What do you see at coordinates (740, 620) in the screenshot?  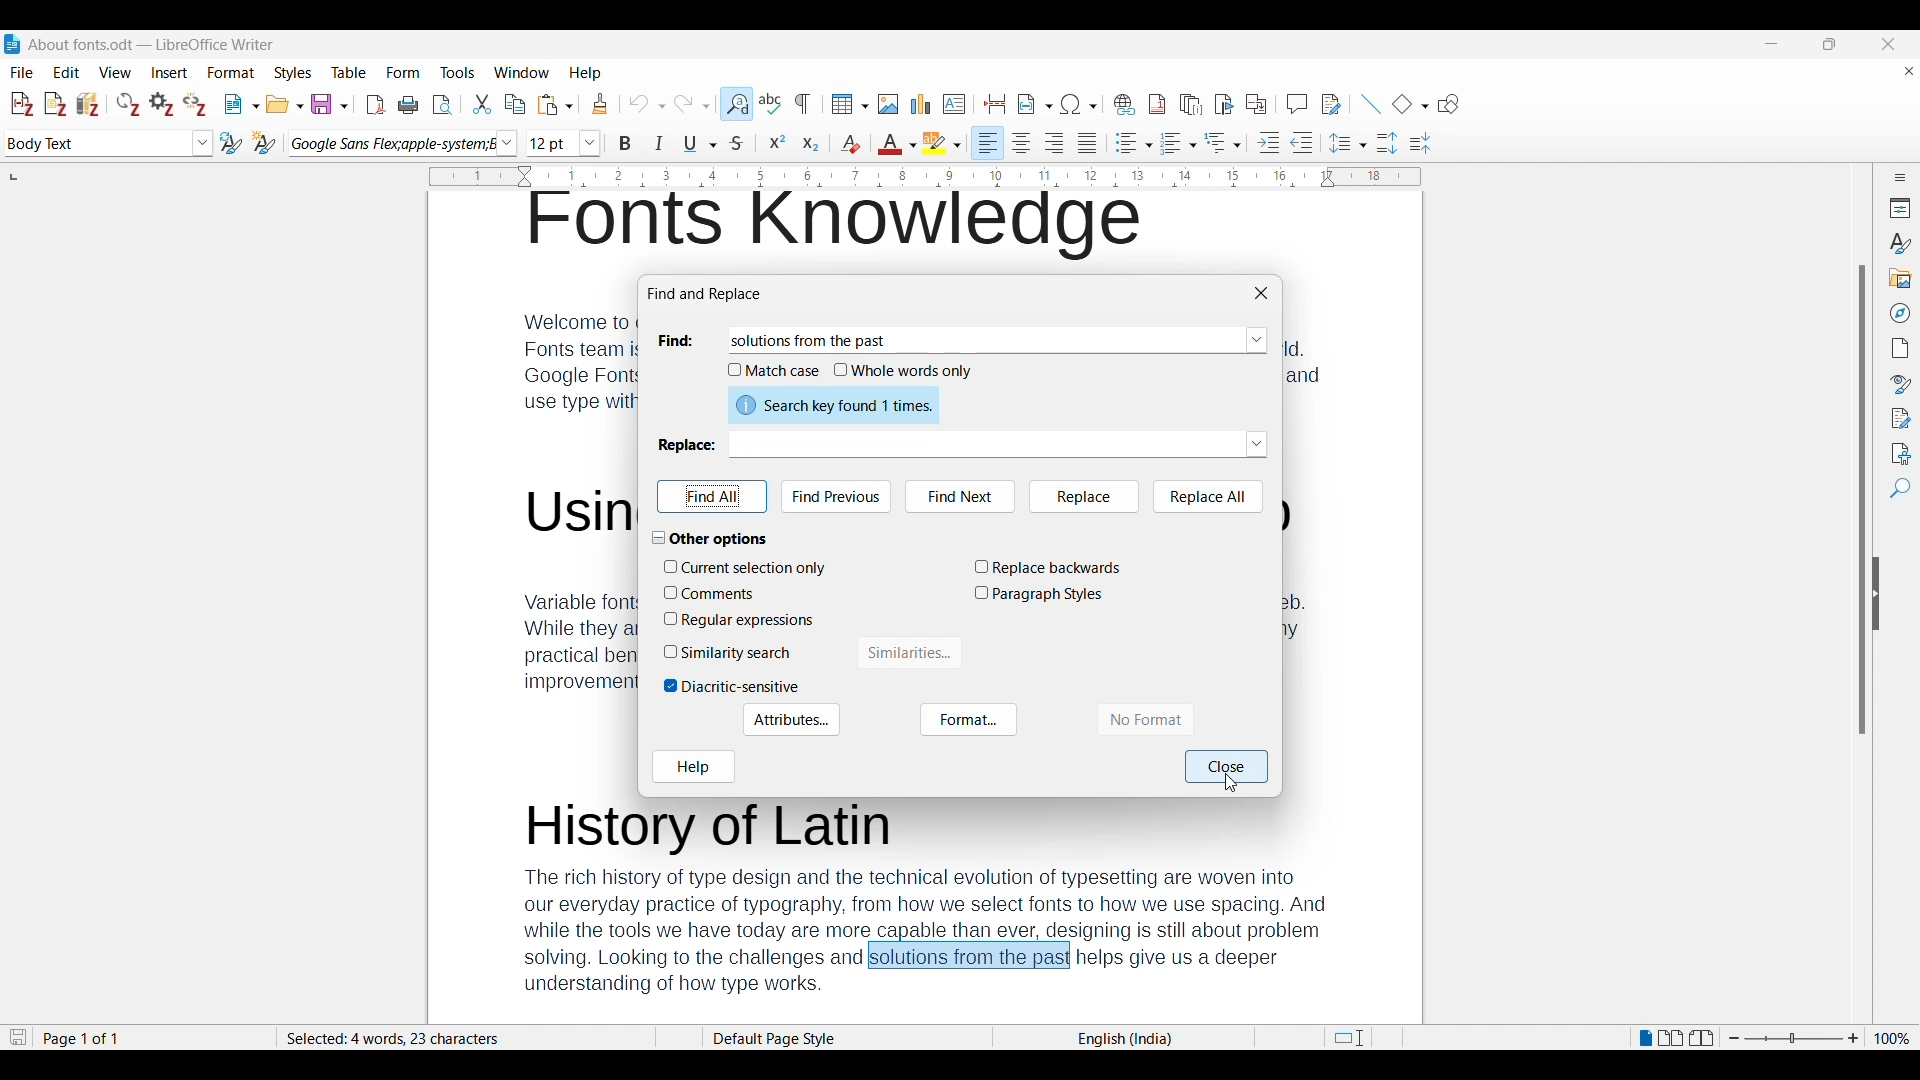 I see `Toggle for Regular expressions` at bounding box center [740, 620].